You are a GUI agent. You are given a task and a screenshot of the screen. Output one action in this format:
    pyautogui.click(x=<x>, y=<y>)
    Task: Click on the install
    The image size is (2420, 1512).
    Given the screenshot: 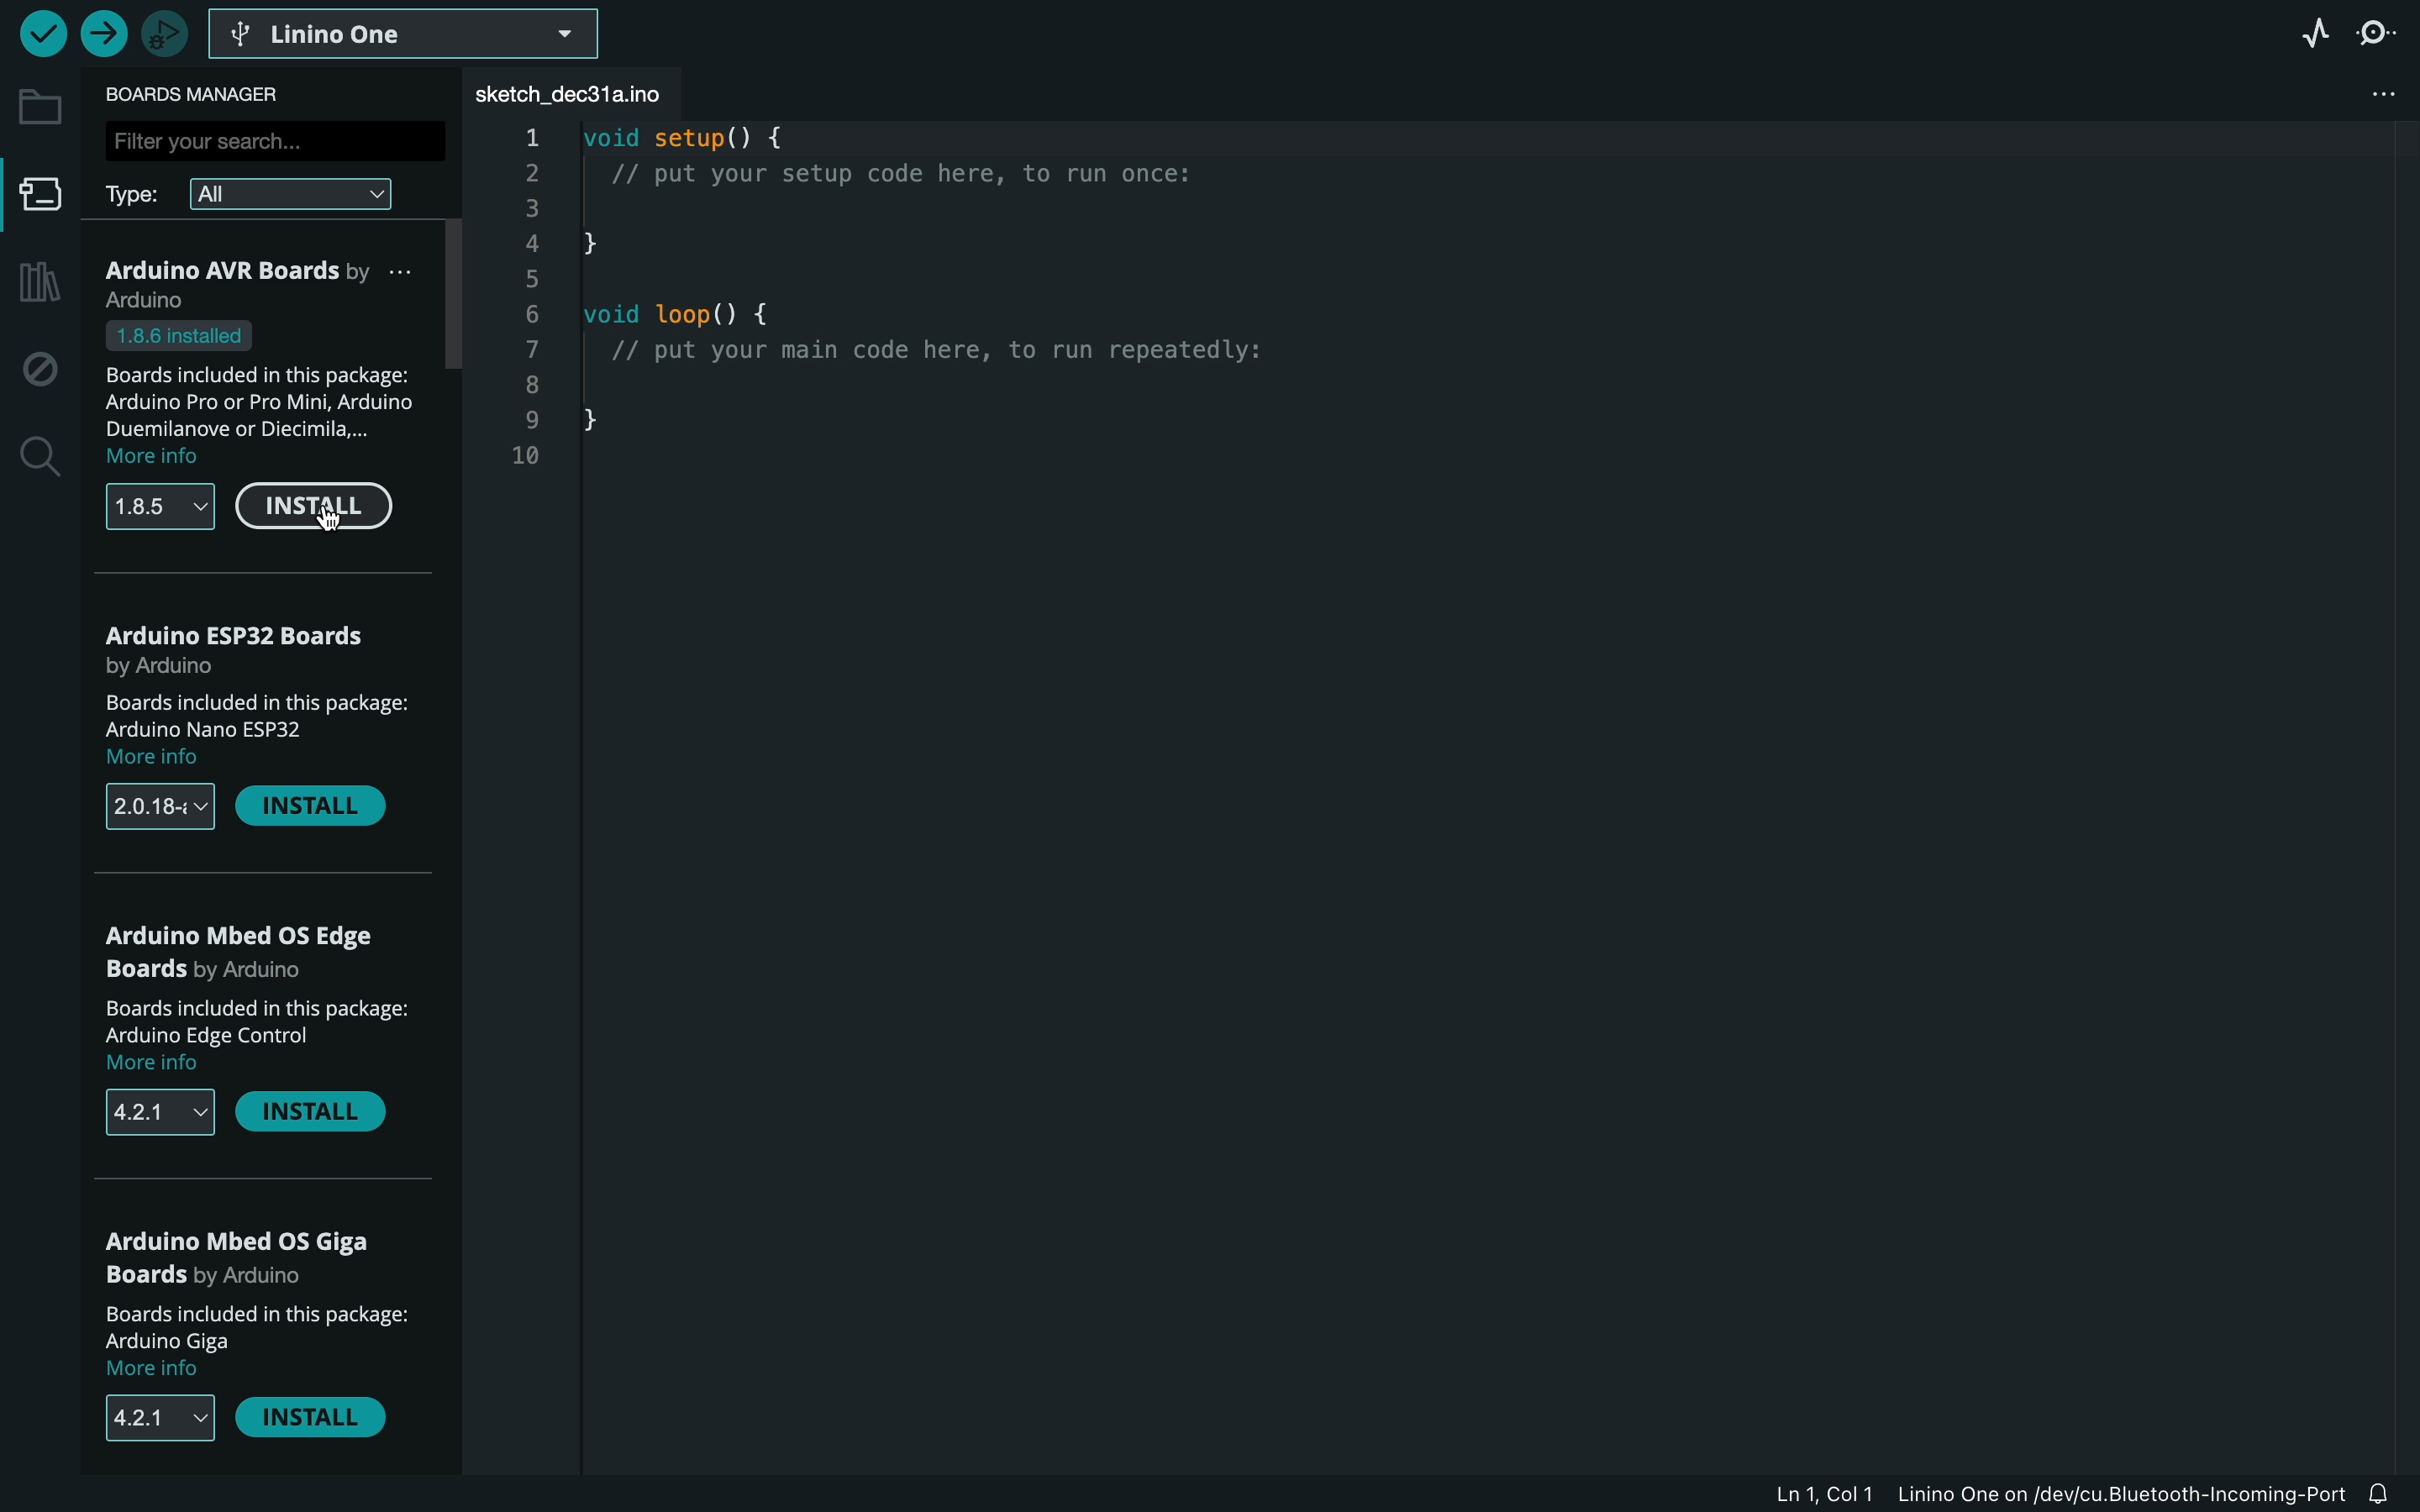 What is the action you would take?
    pyautogui.click(x=319, y=1117)
    